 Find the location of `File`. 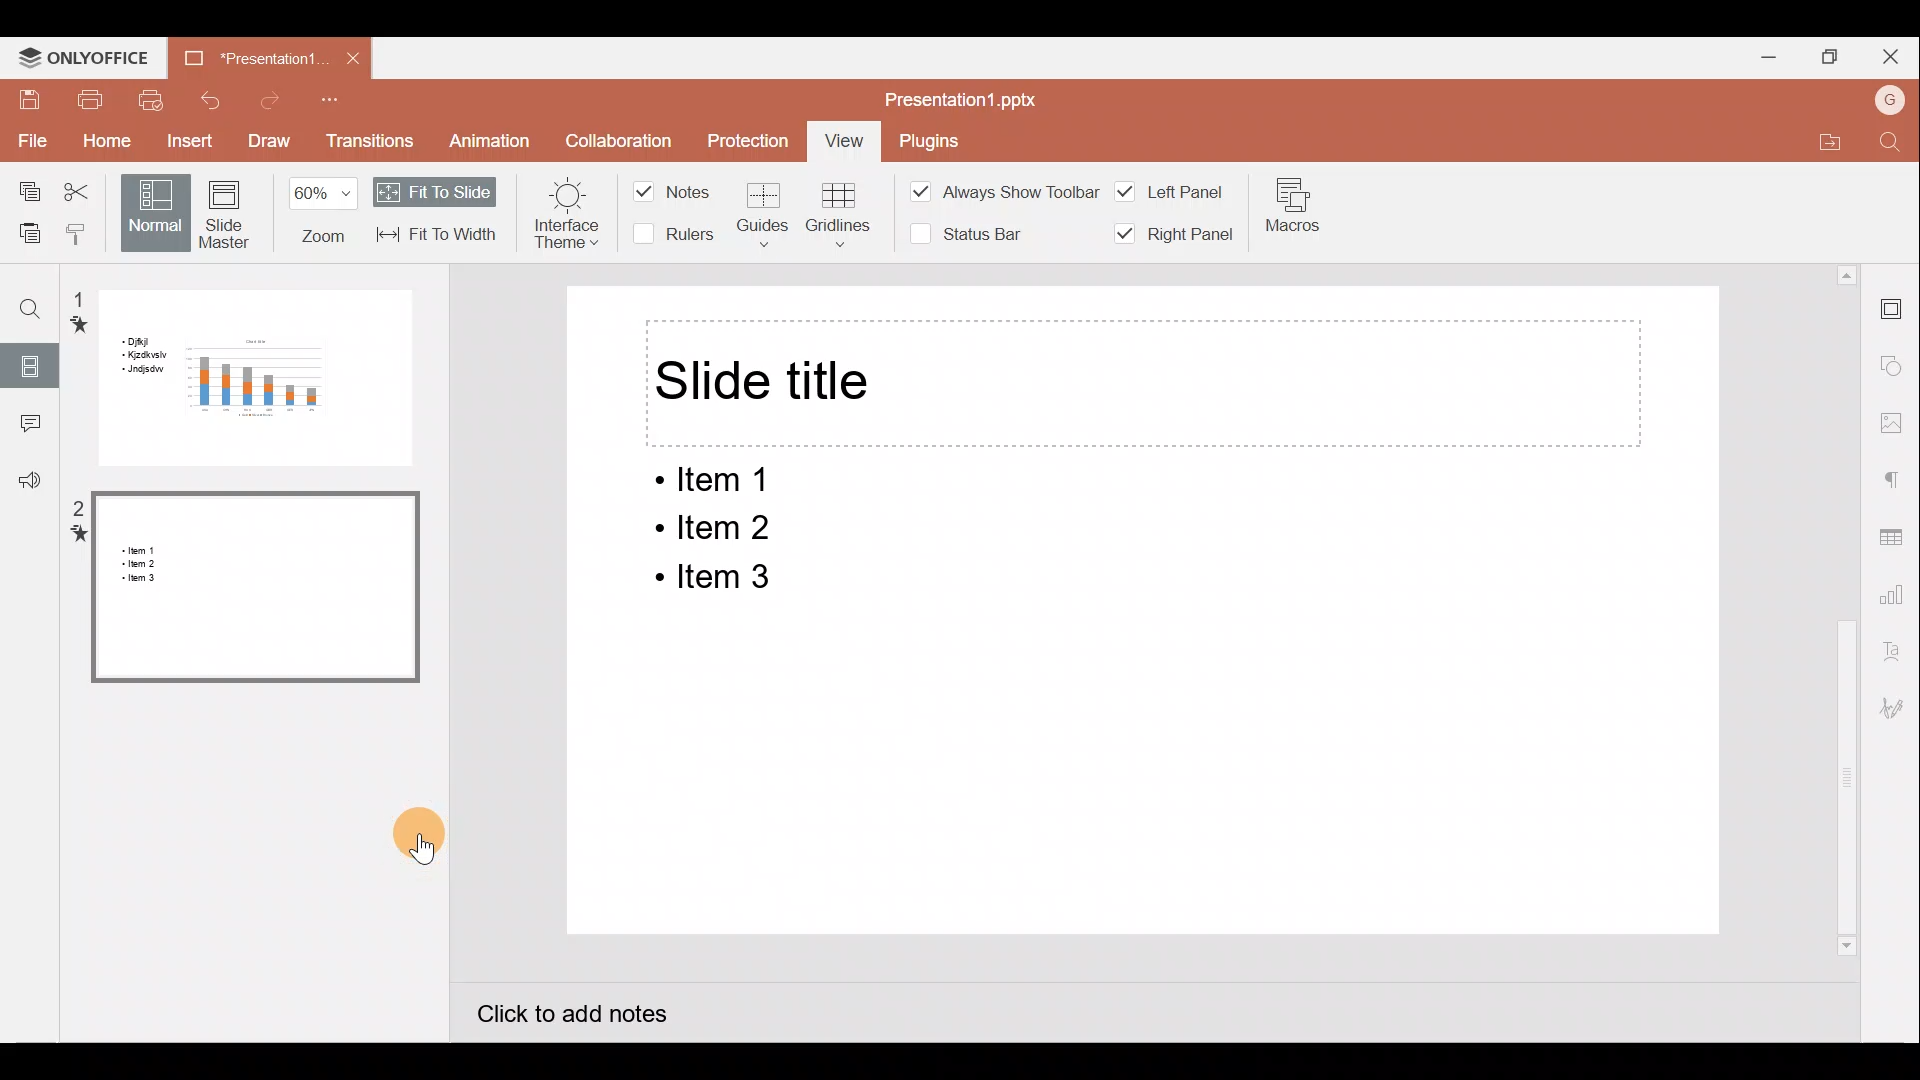

File is located at coordinates (28, 141).